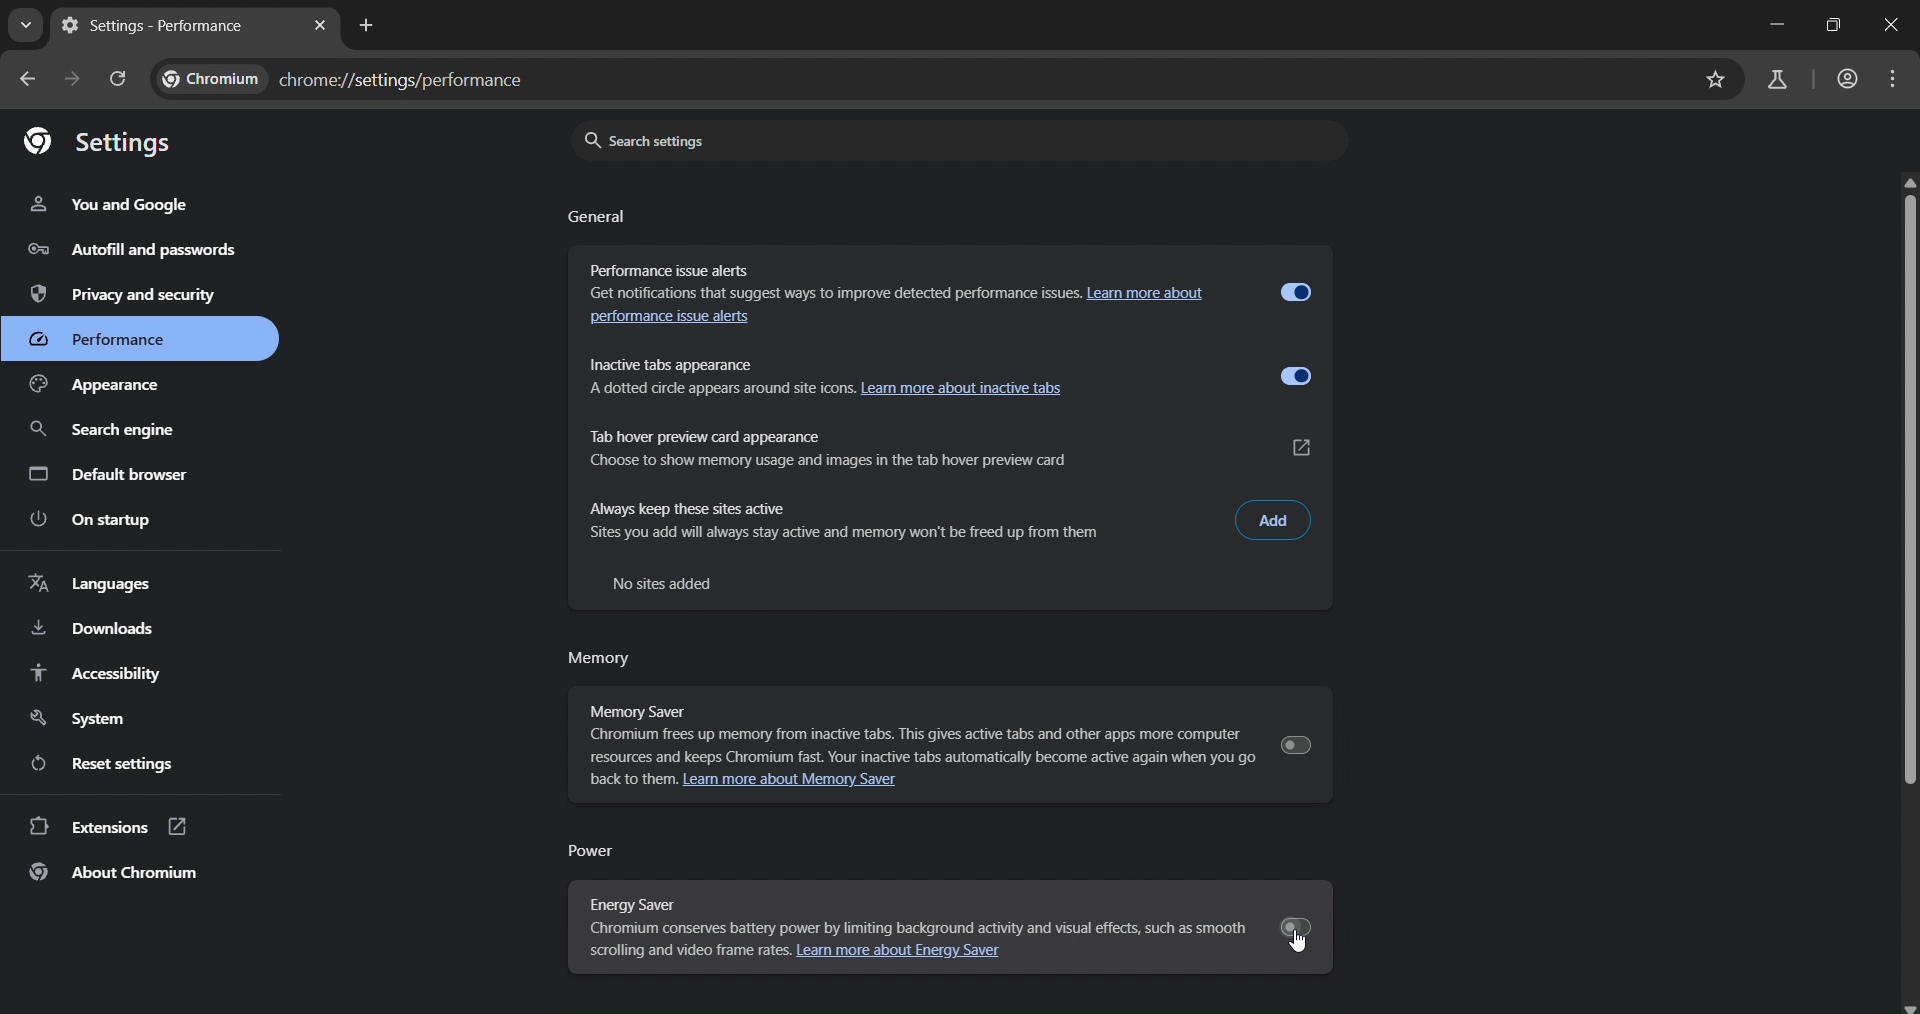 The width and height of the screenshot is (1920, 1014). I want to click on chrome://settings/performance, so click(353, 80).